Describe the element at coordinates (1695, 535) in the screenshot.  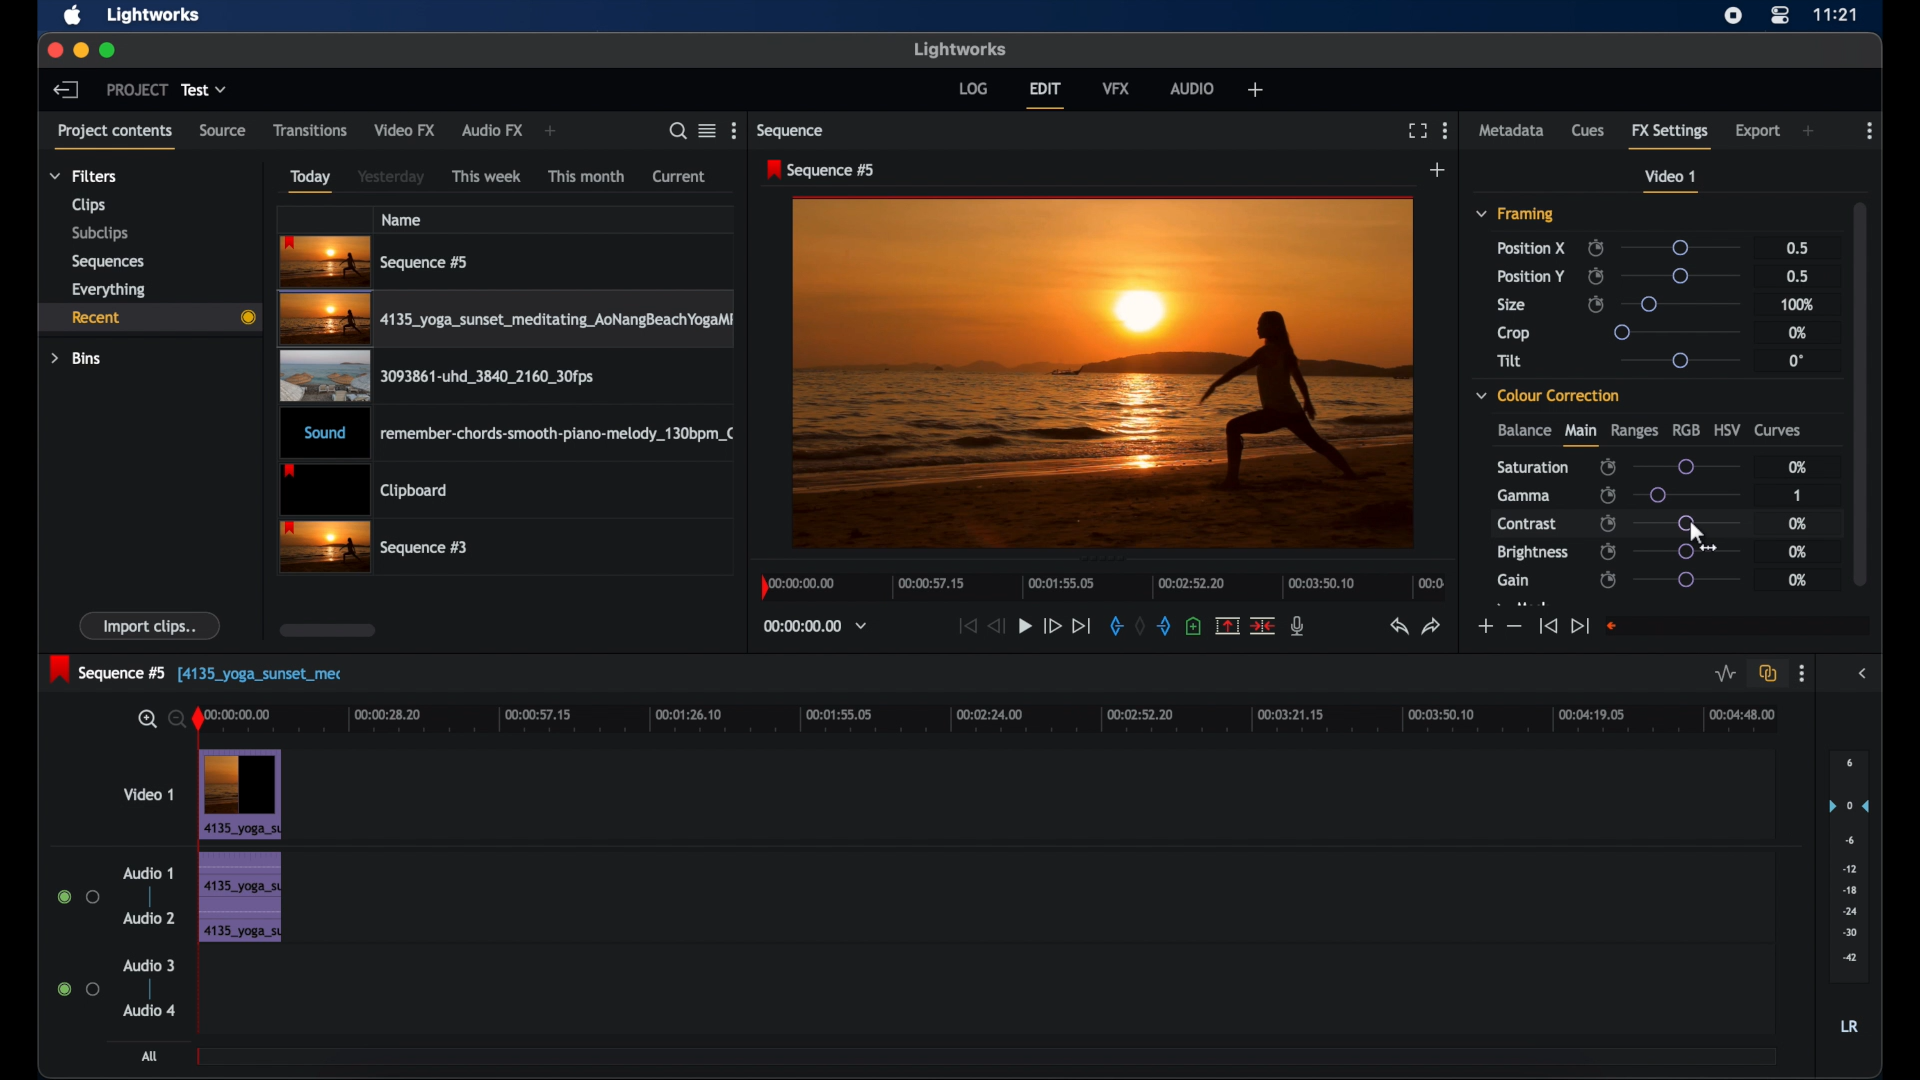
I see `cursor` at that location.